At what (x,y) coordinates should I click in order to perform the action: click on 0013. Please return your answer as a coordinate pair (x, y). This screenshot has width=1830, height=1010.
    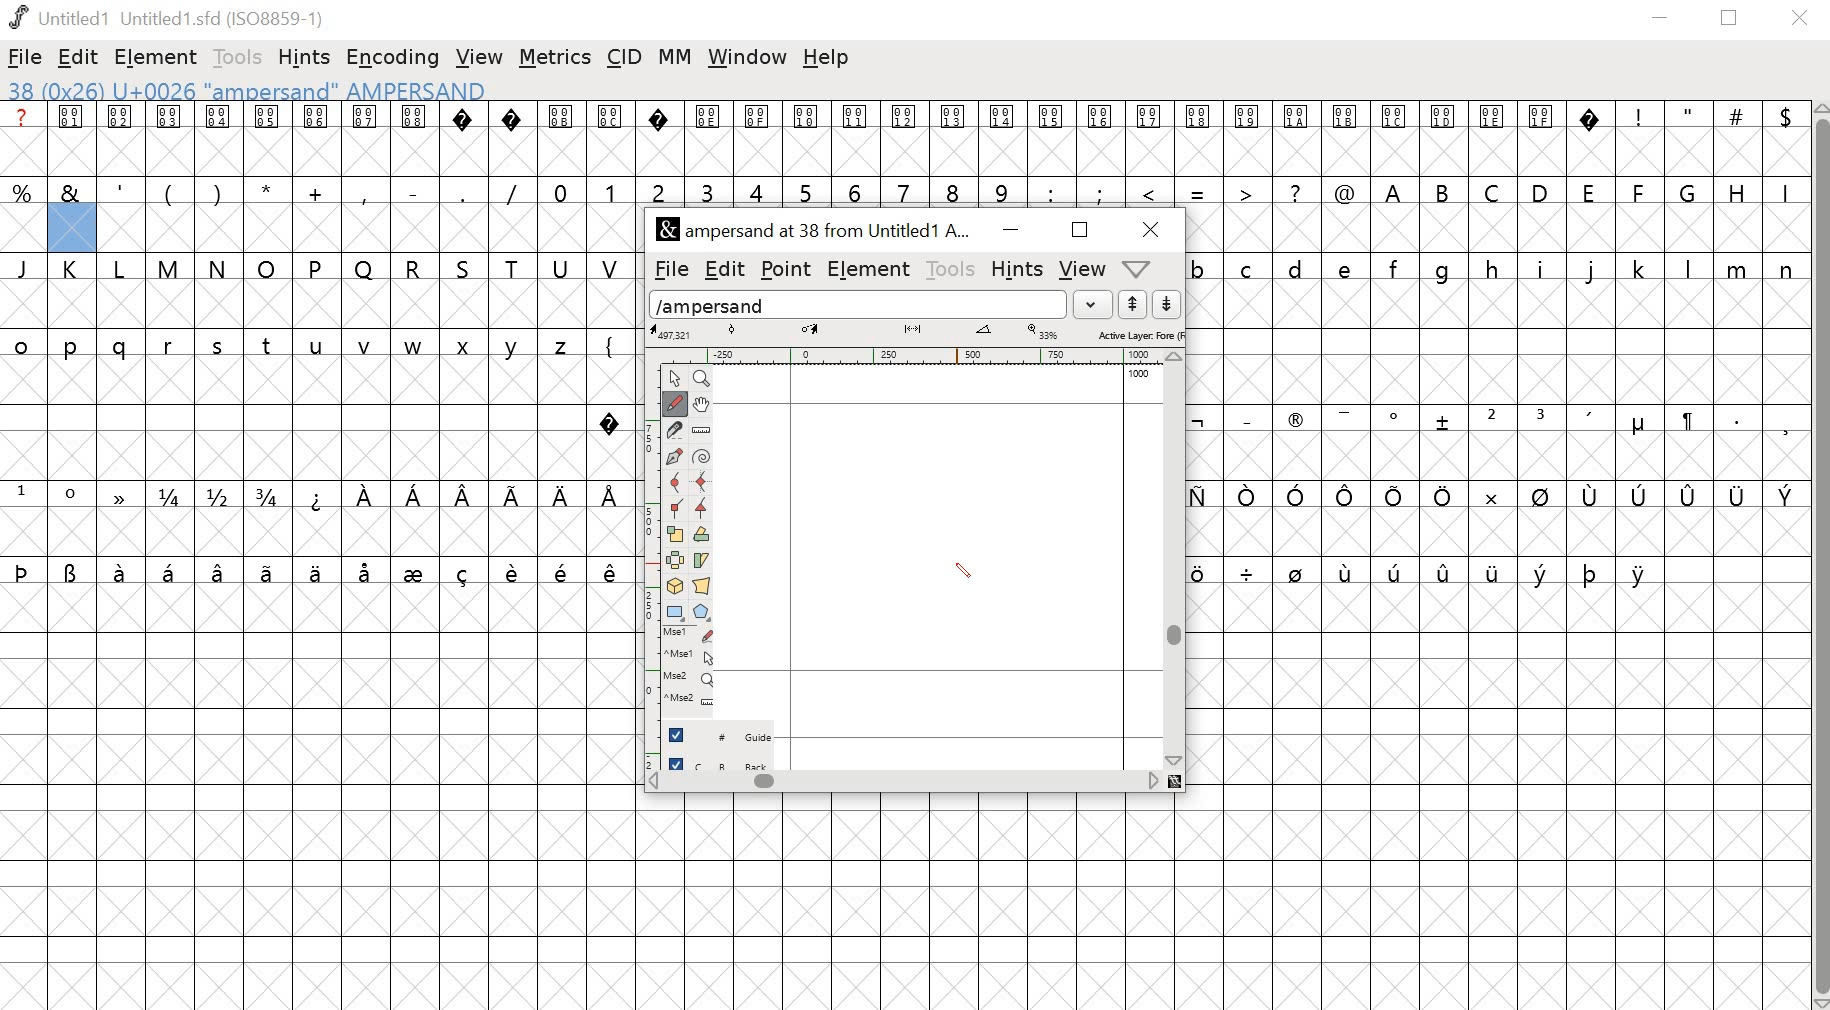
    Looking at the image, I should click on (956, 139).